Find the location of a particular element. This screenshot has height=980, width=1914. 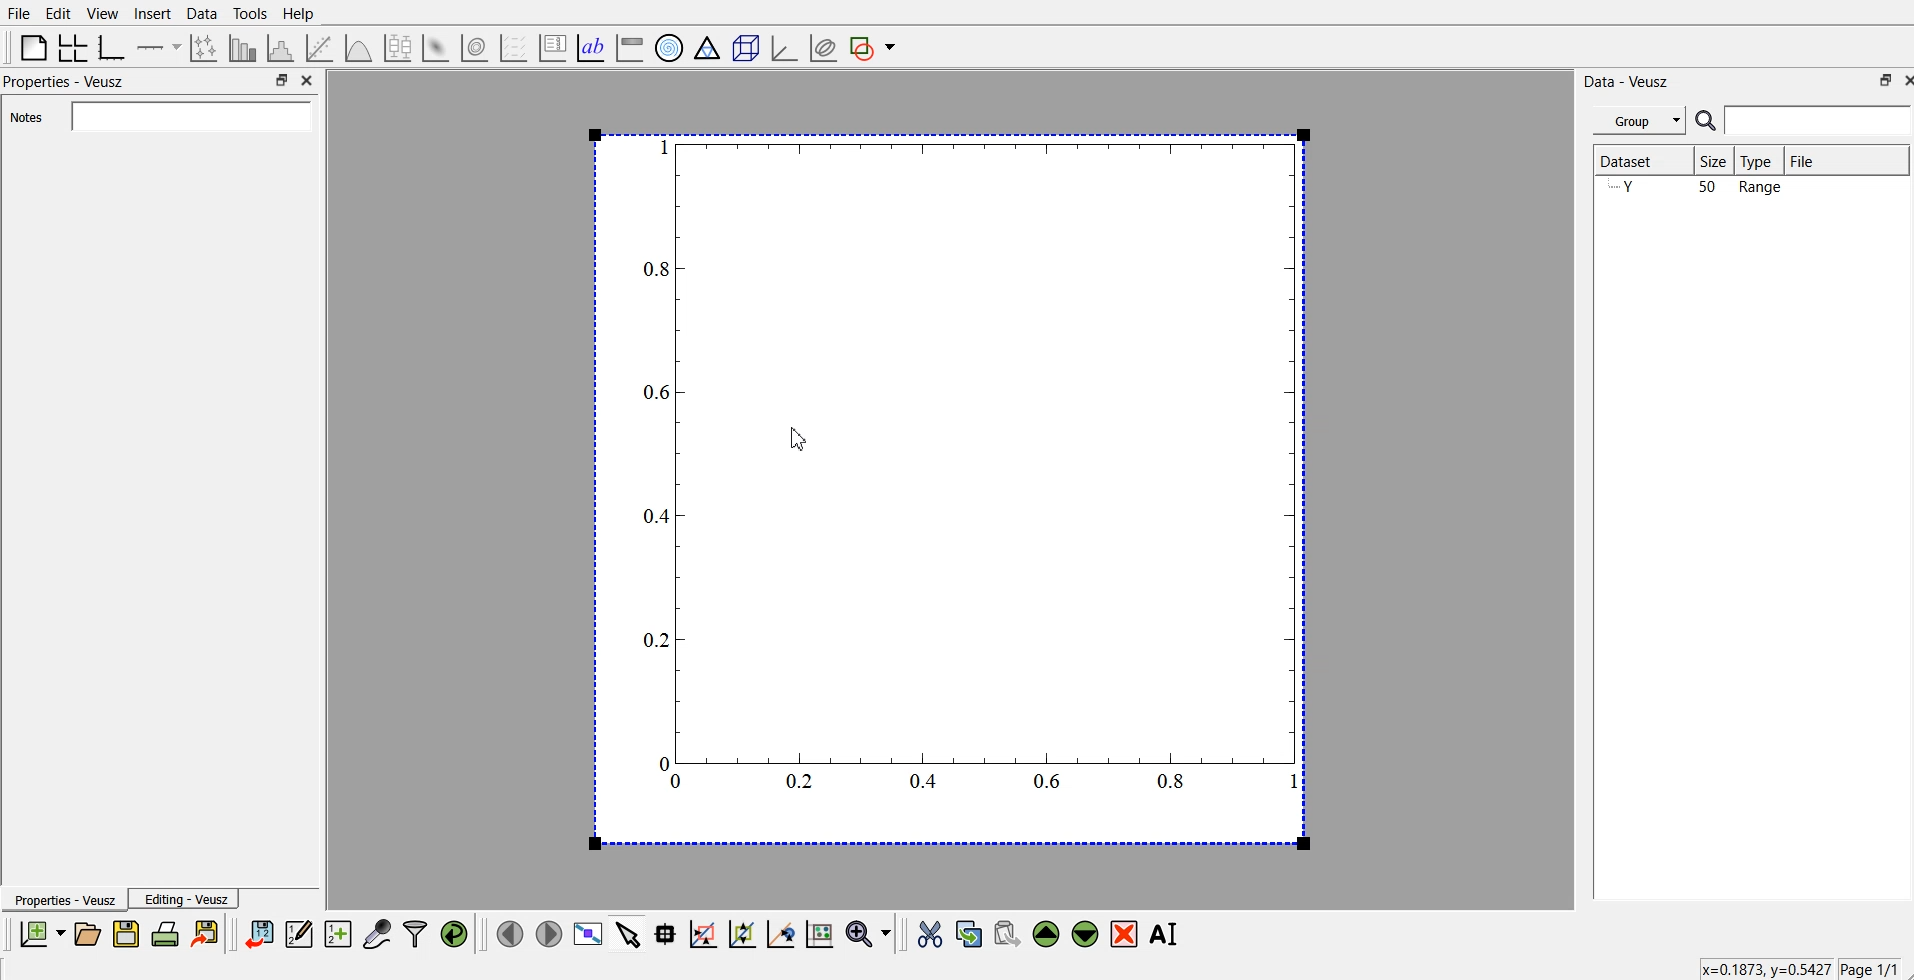

remove the selected widgets is located at coordinates (1125, 935).